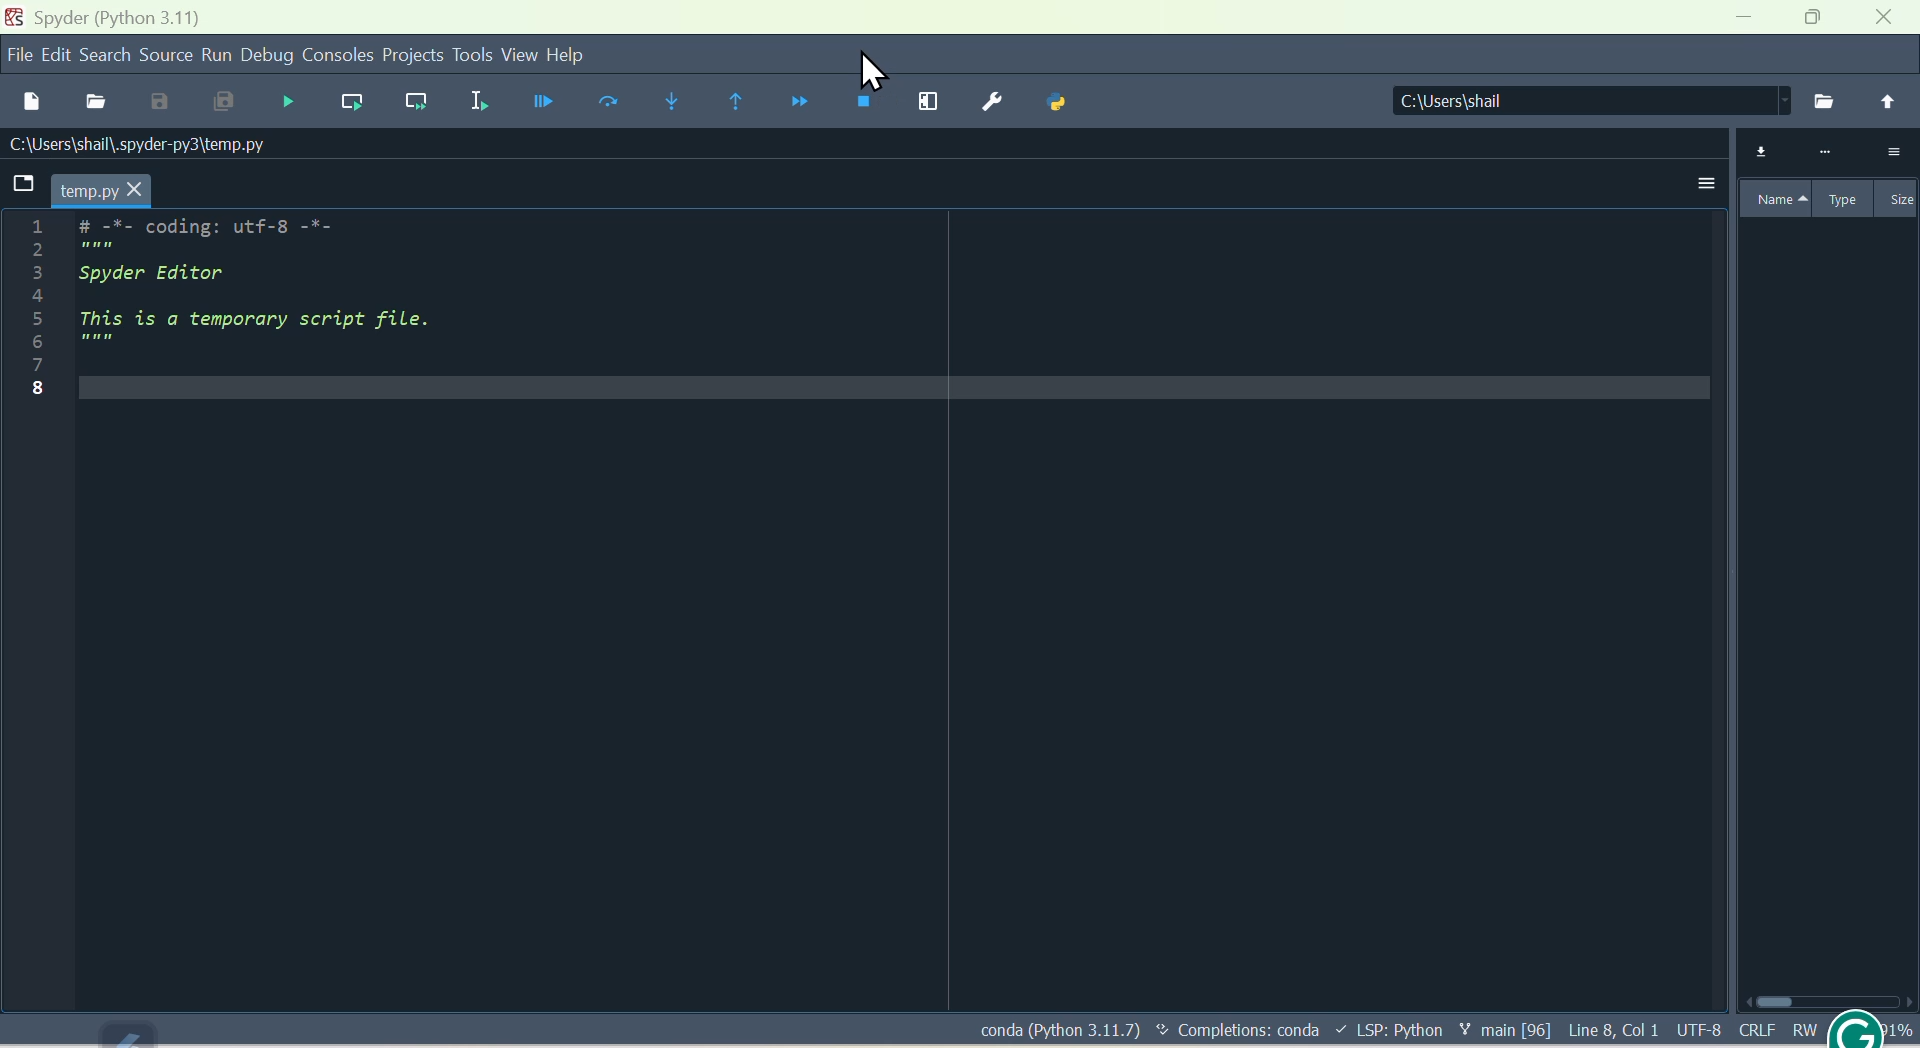 The width and height of the screenshot is (1920, 1048). Describe the element at coordinates (346, 97) in the screenshot. I see `Run current line` at that location.